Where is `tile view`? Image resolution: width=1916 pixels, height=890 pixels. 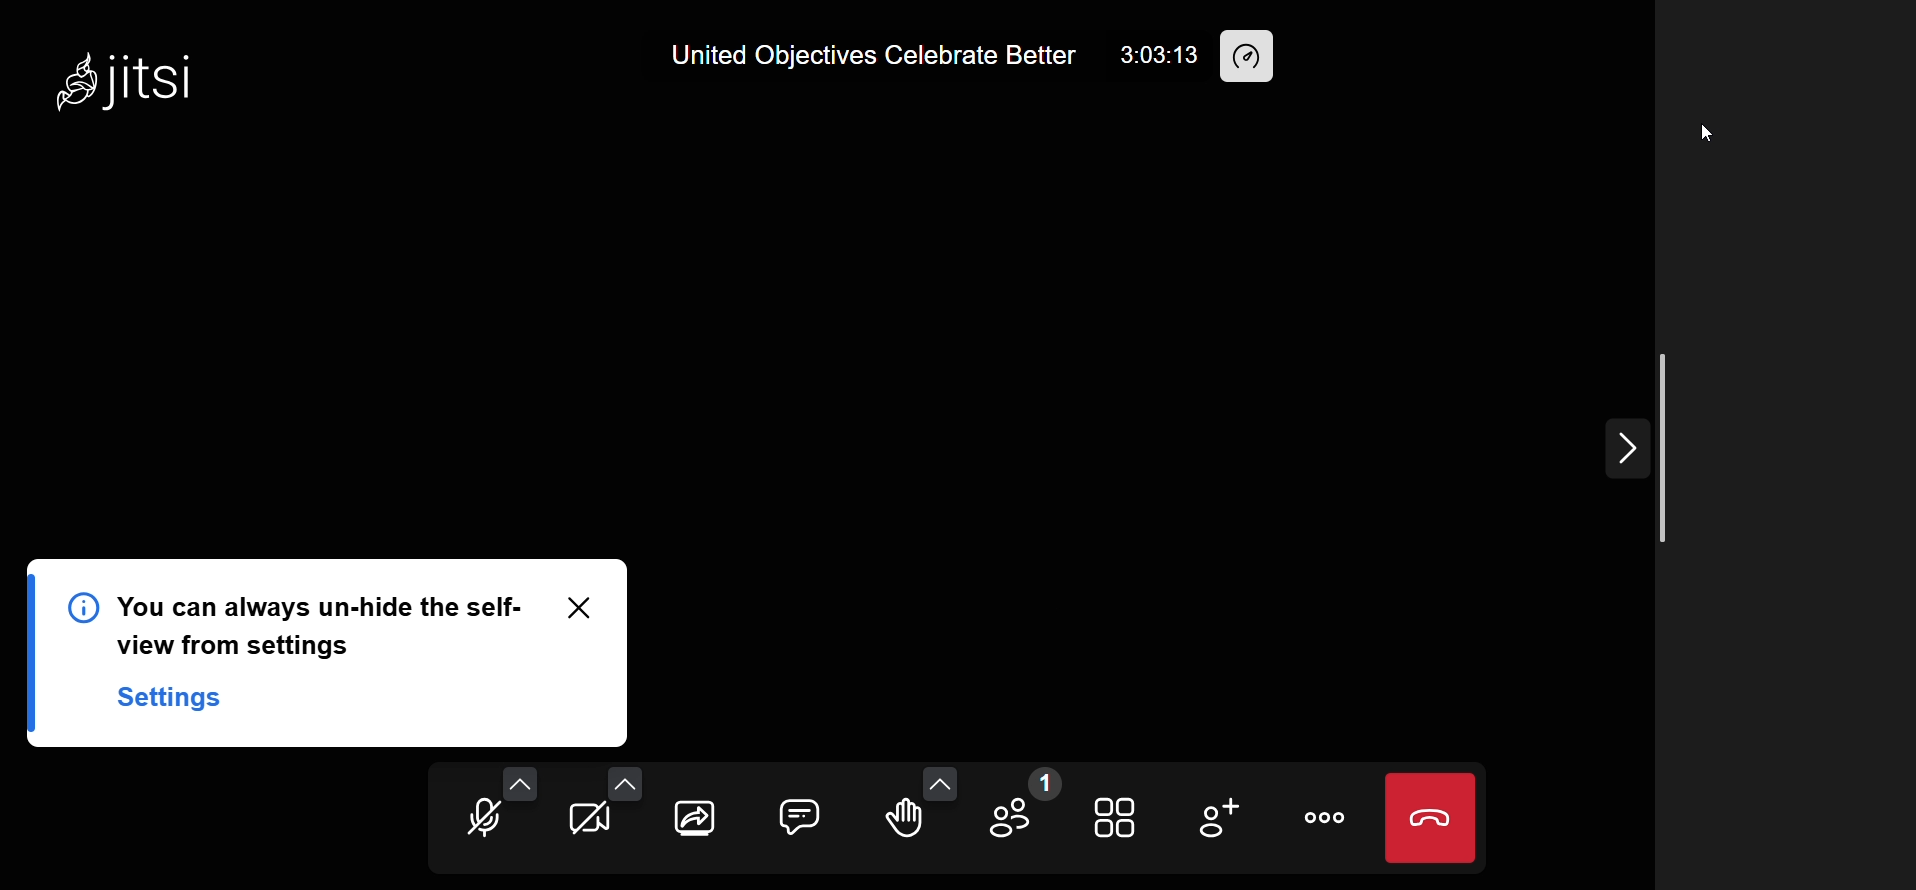 tile view is located at coordinates (1114, 816).